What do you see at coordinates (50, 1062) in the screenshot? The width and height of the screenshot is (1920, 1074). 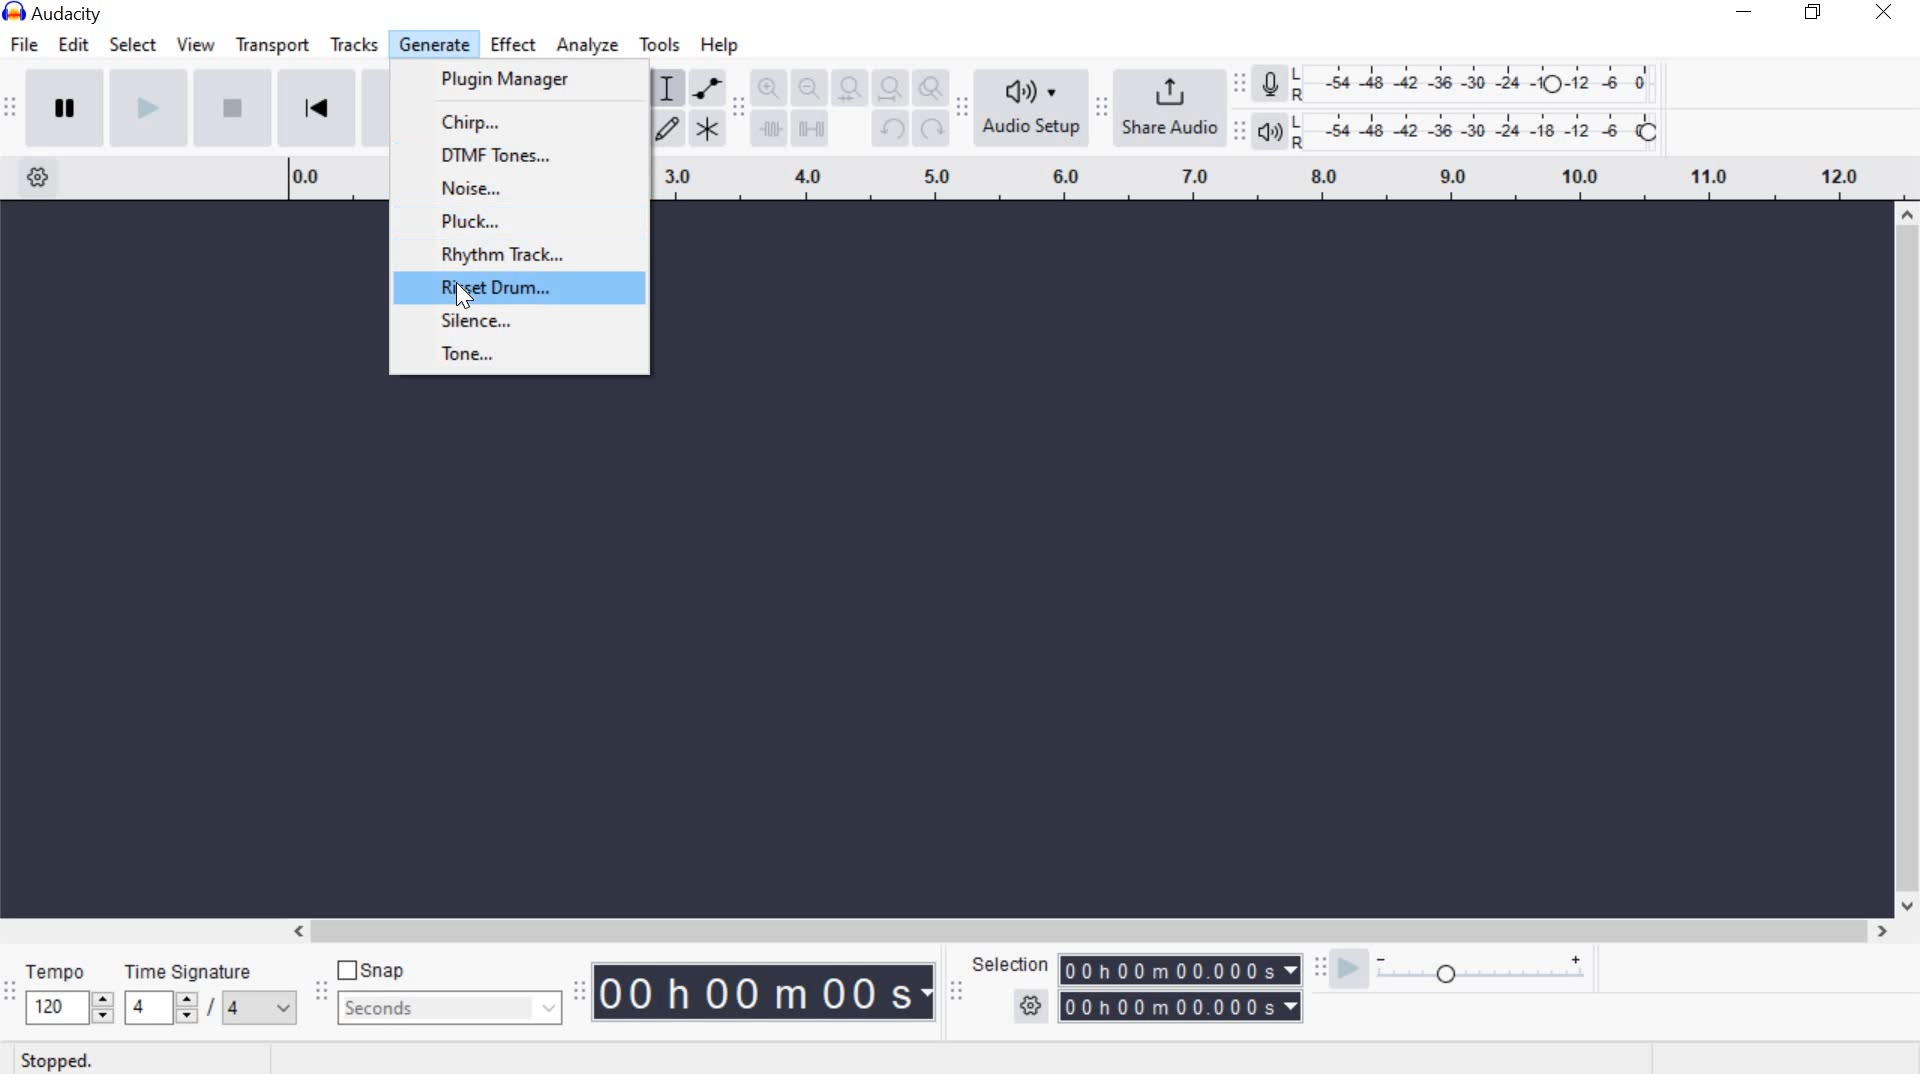 I see `stopped` at bounding box center [50, 1062].